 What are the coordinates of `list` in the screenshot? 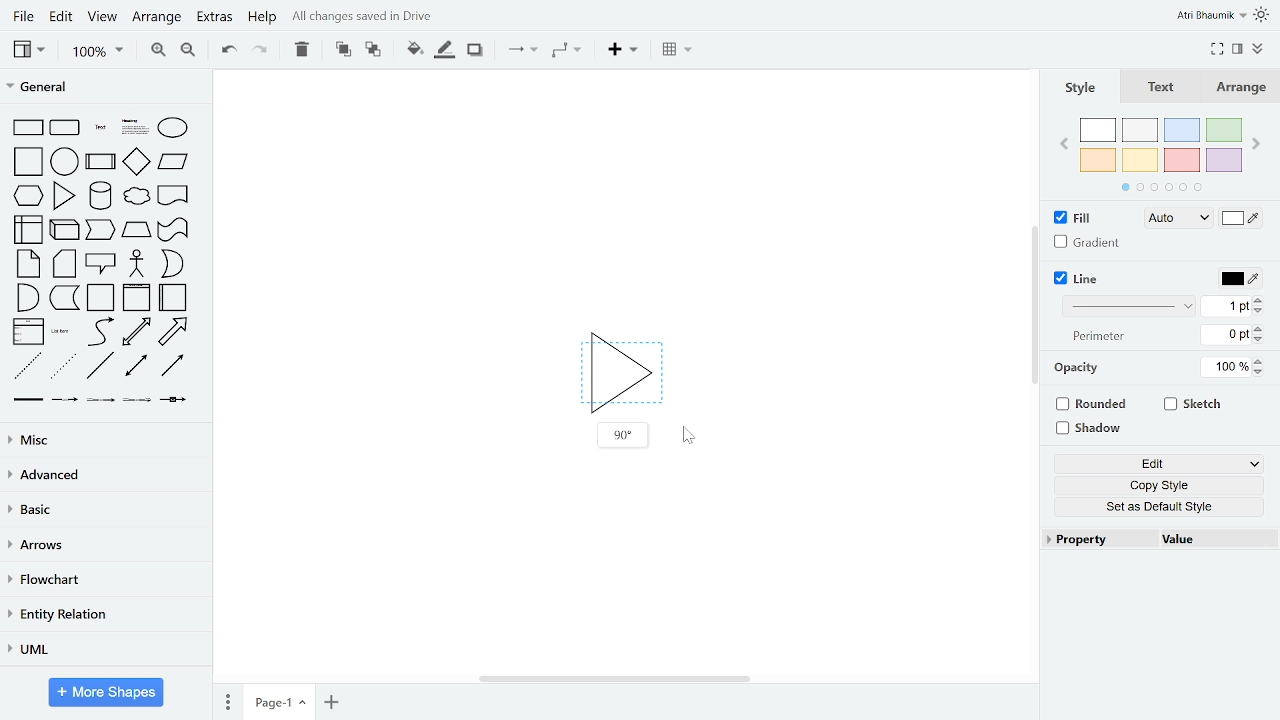 It's located at (27, 333).